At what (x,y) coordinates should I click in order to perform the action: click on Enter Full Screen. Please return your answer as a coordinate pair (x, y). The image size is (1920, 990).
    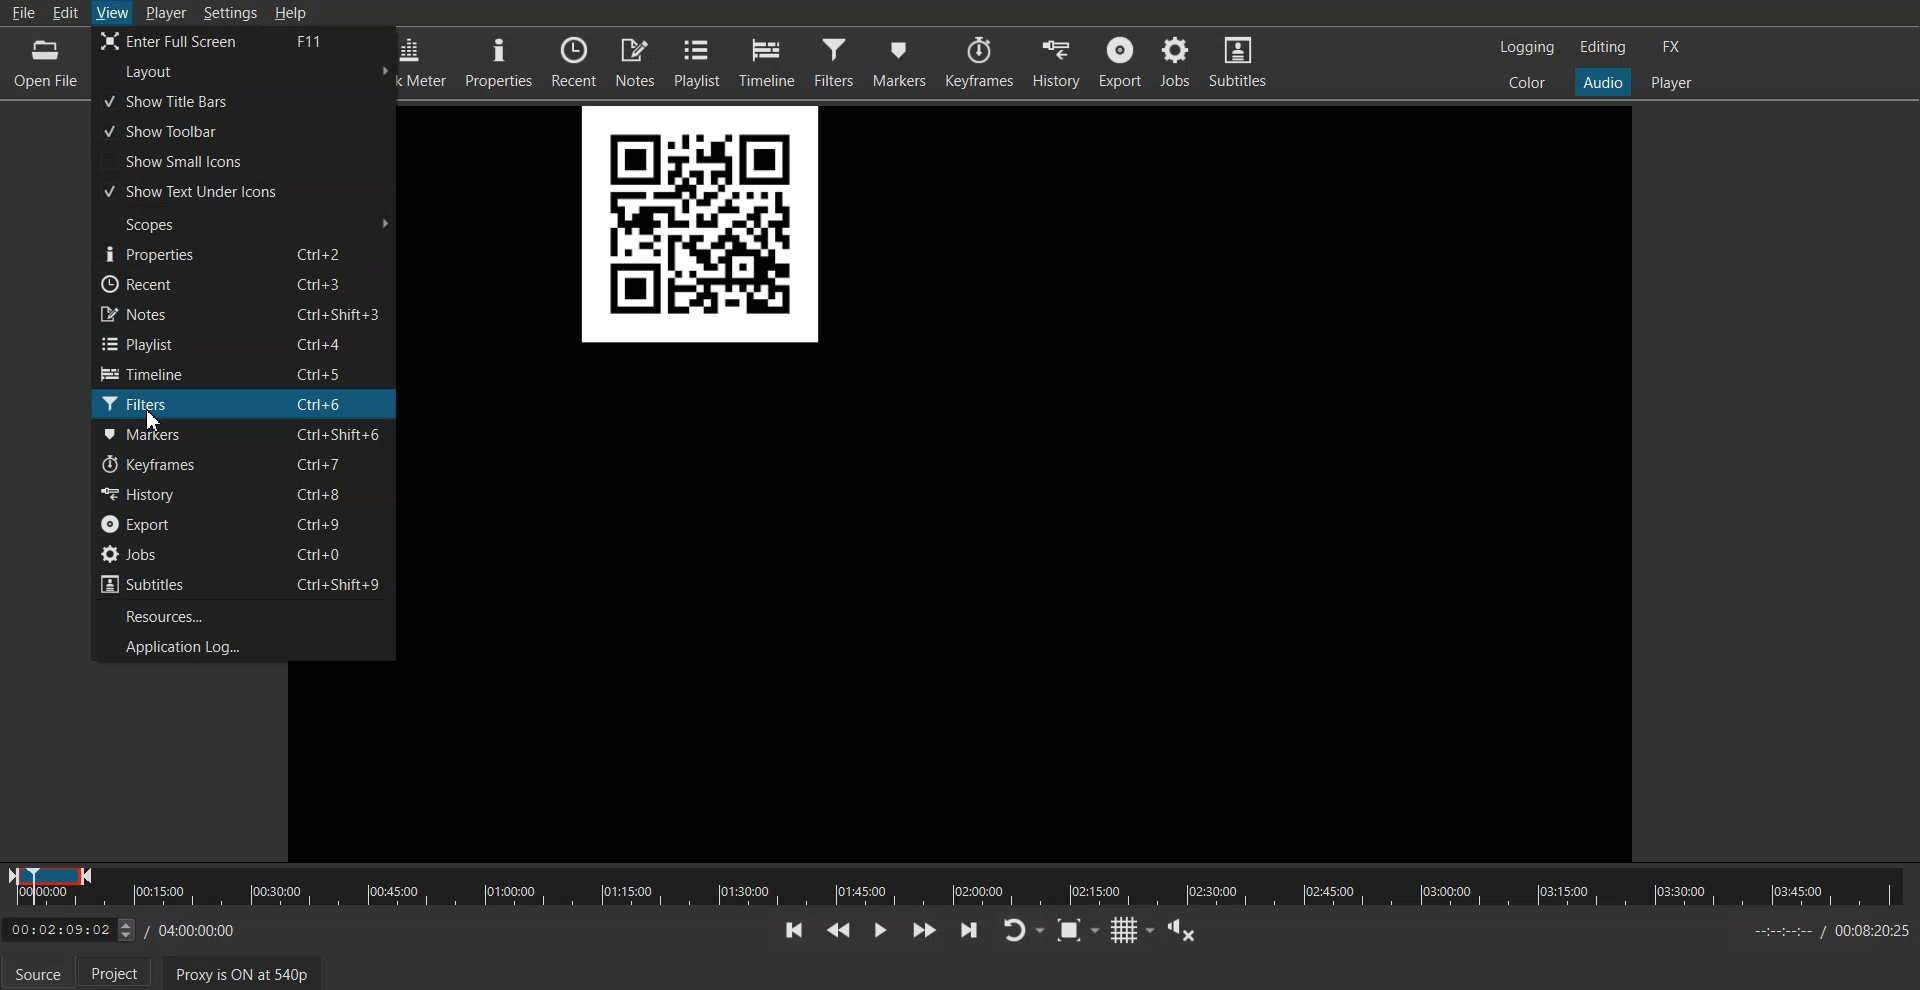
    Looking at the image, I should click on (245, 42).